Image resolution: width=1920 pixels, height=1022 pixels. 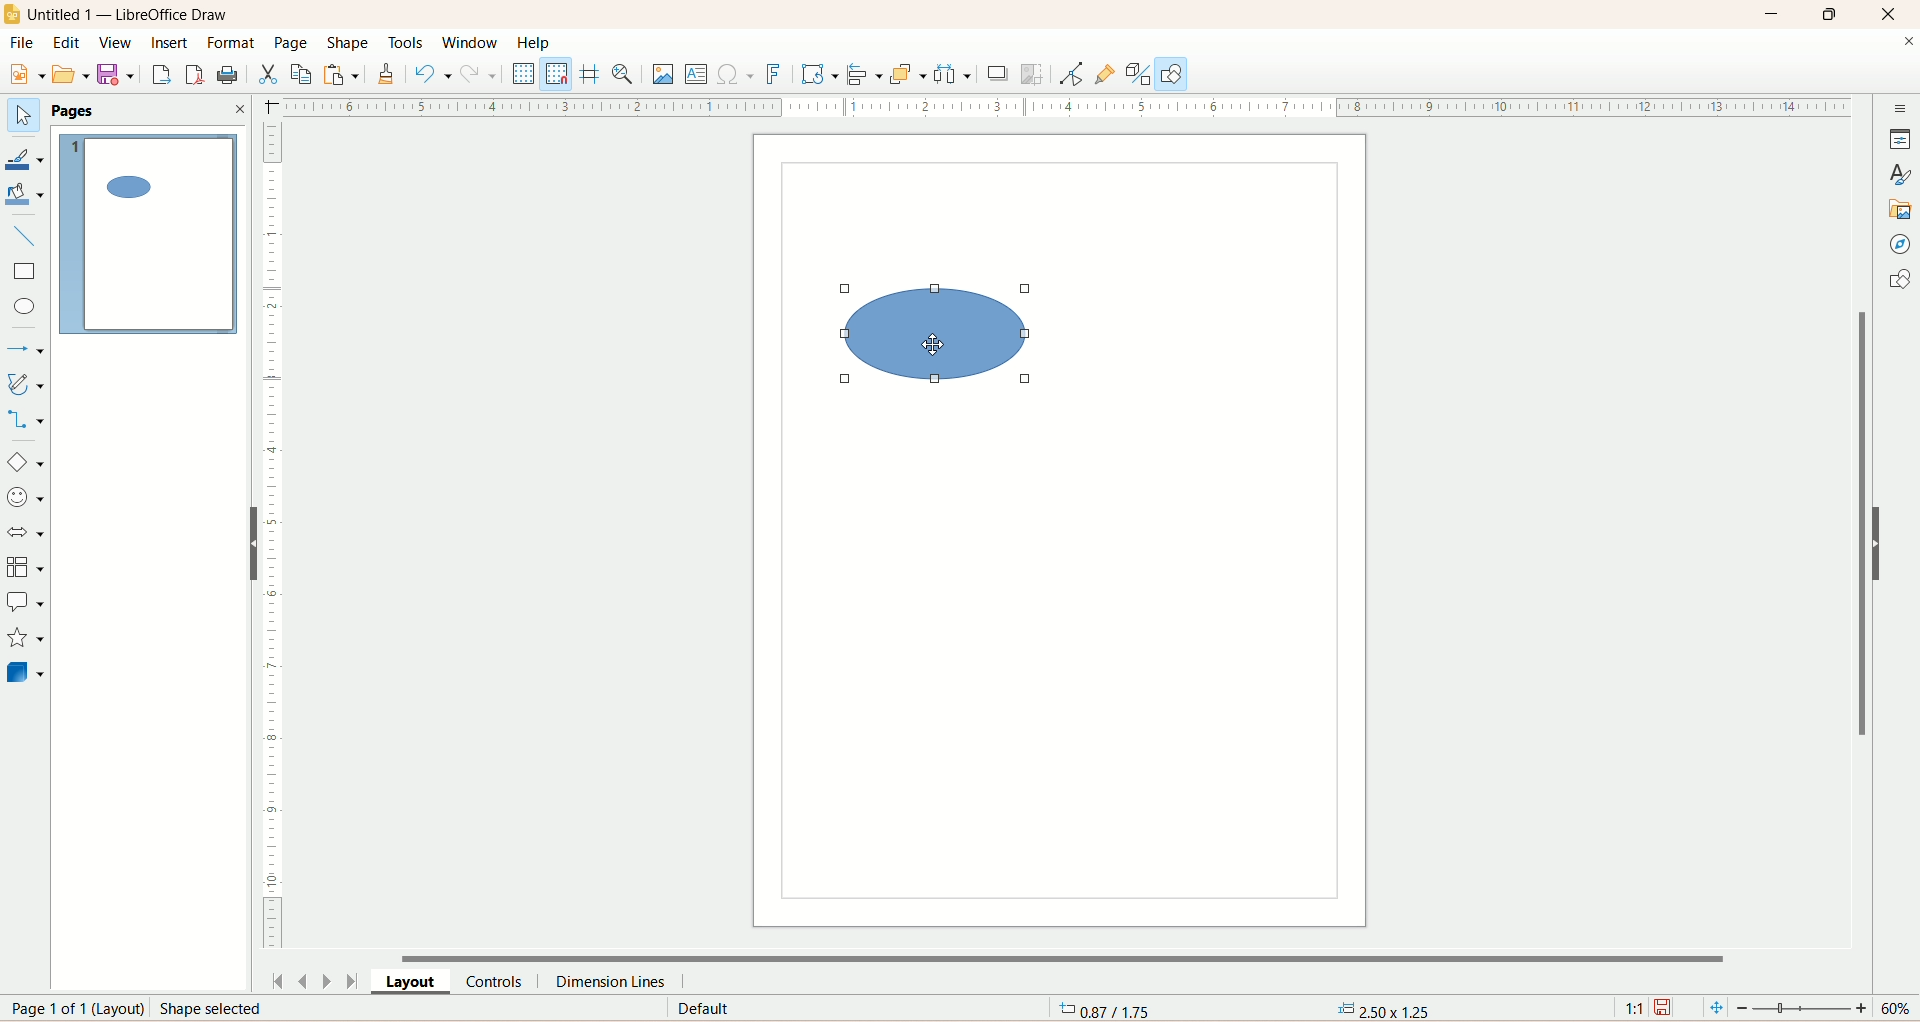 I want to click on select atleast three objects to distribute, so click(x=955, y=74).